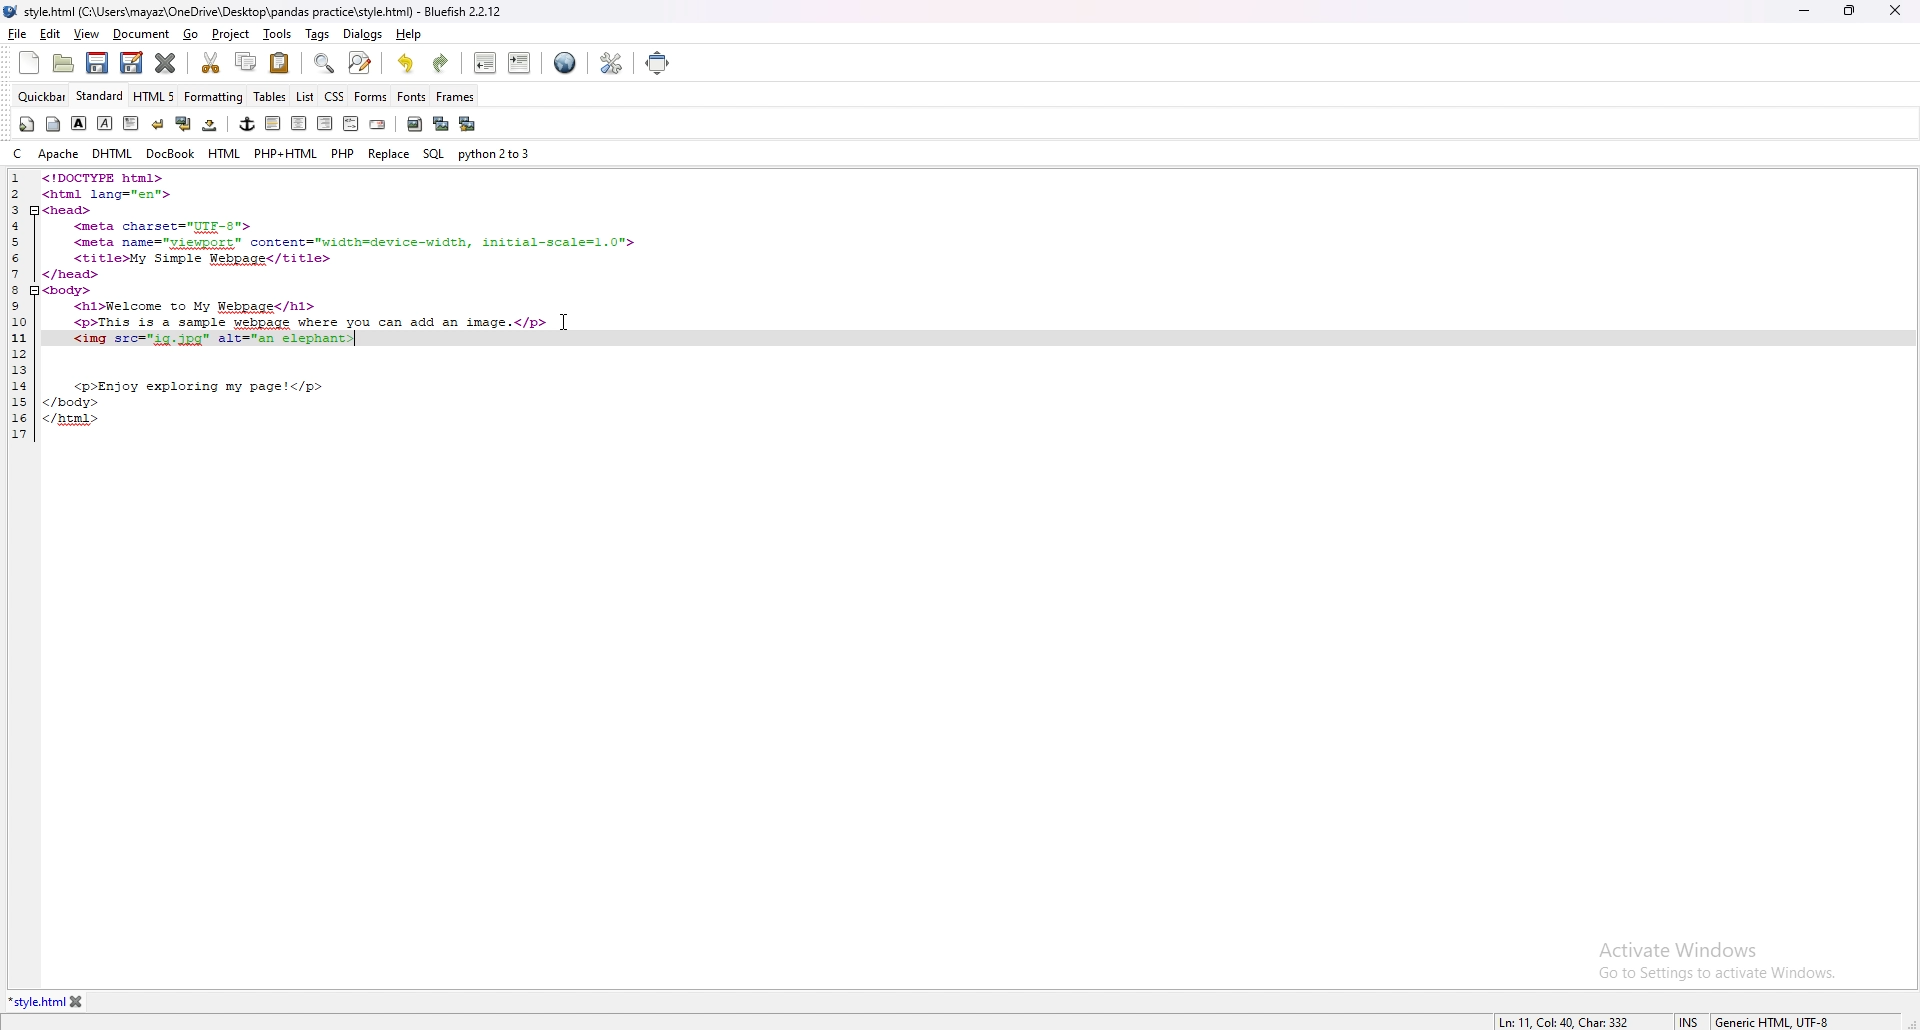 The width and height of the screenshot is (1920, 1030). Describe the element at coordinates (484, 63) in the screenshot. I see `unindent` at that location.